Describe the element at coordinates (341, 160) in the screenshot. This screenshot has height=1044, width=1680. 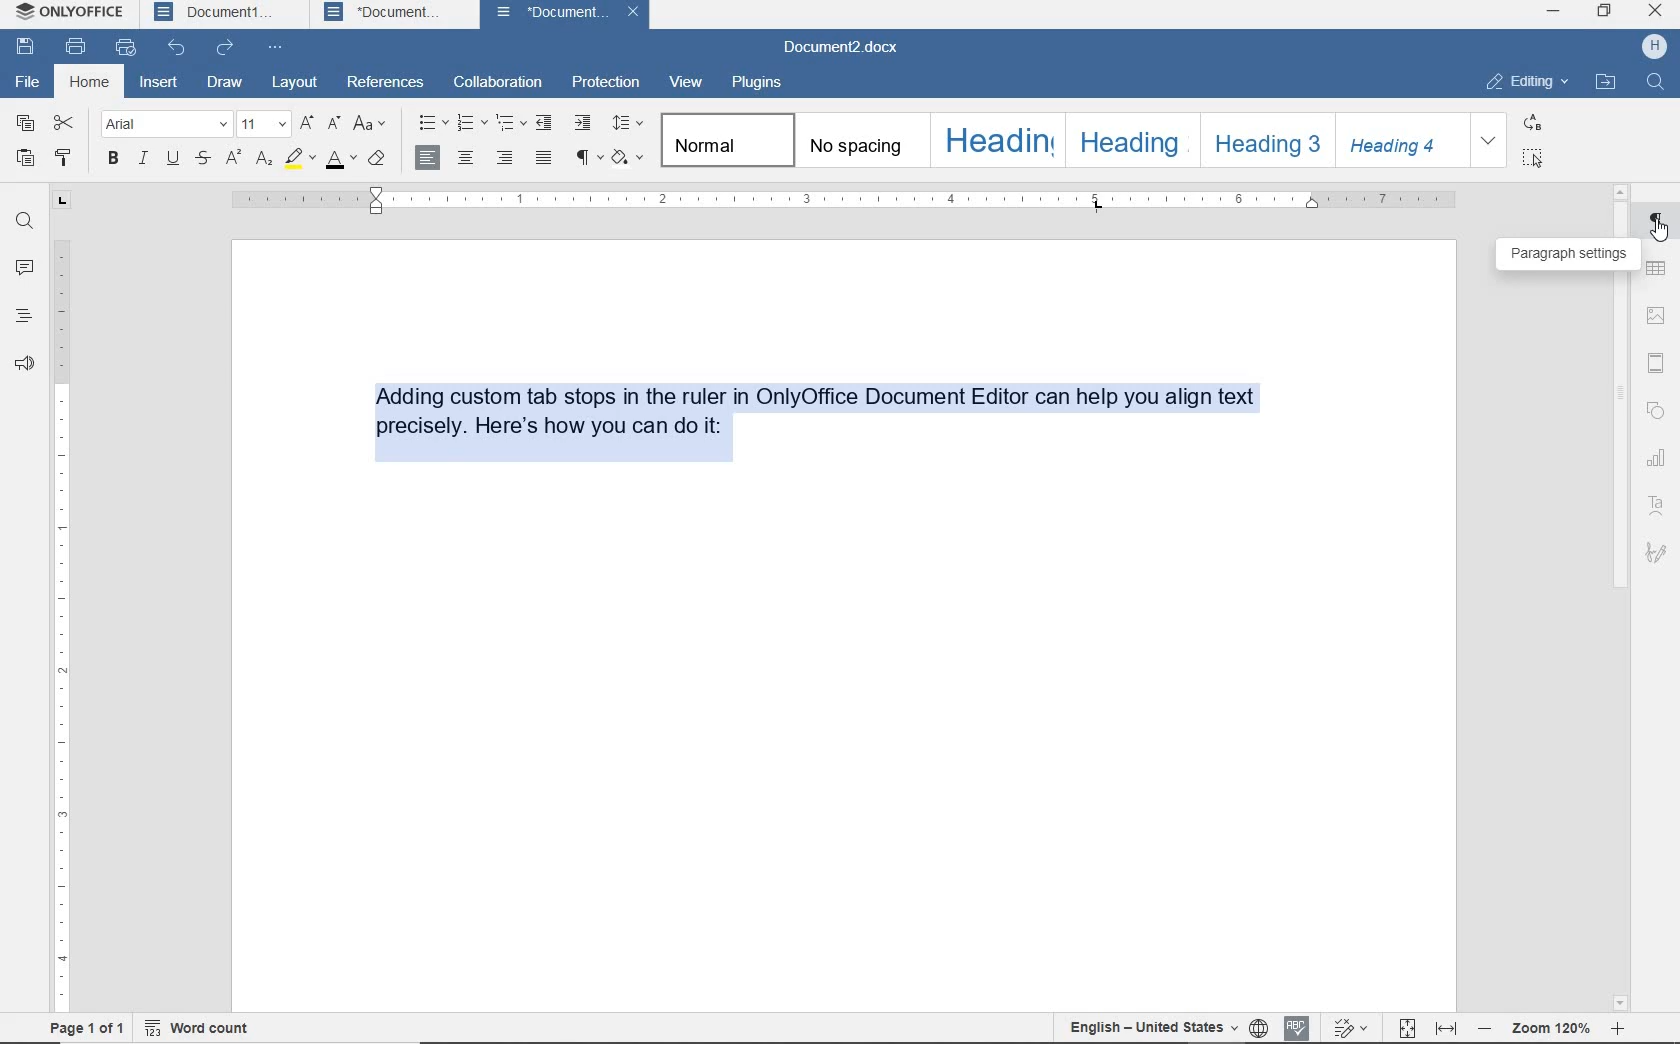
I see `font color` at that location.